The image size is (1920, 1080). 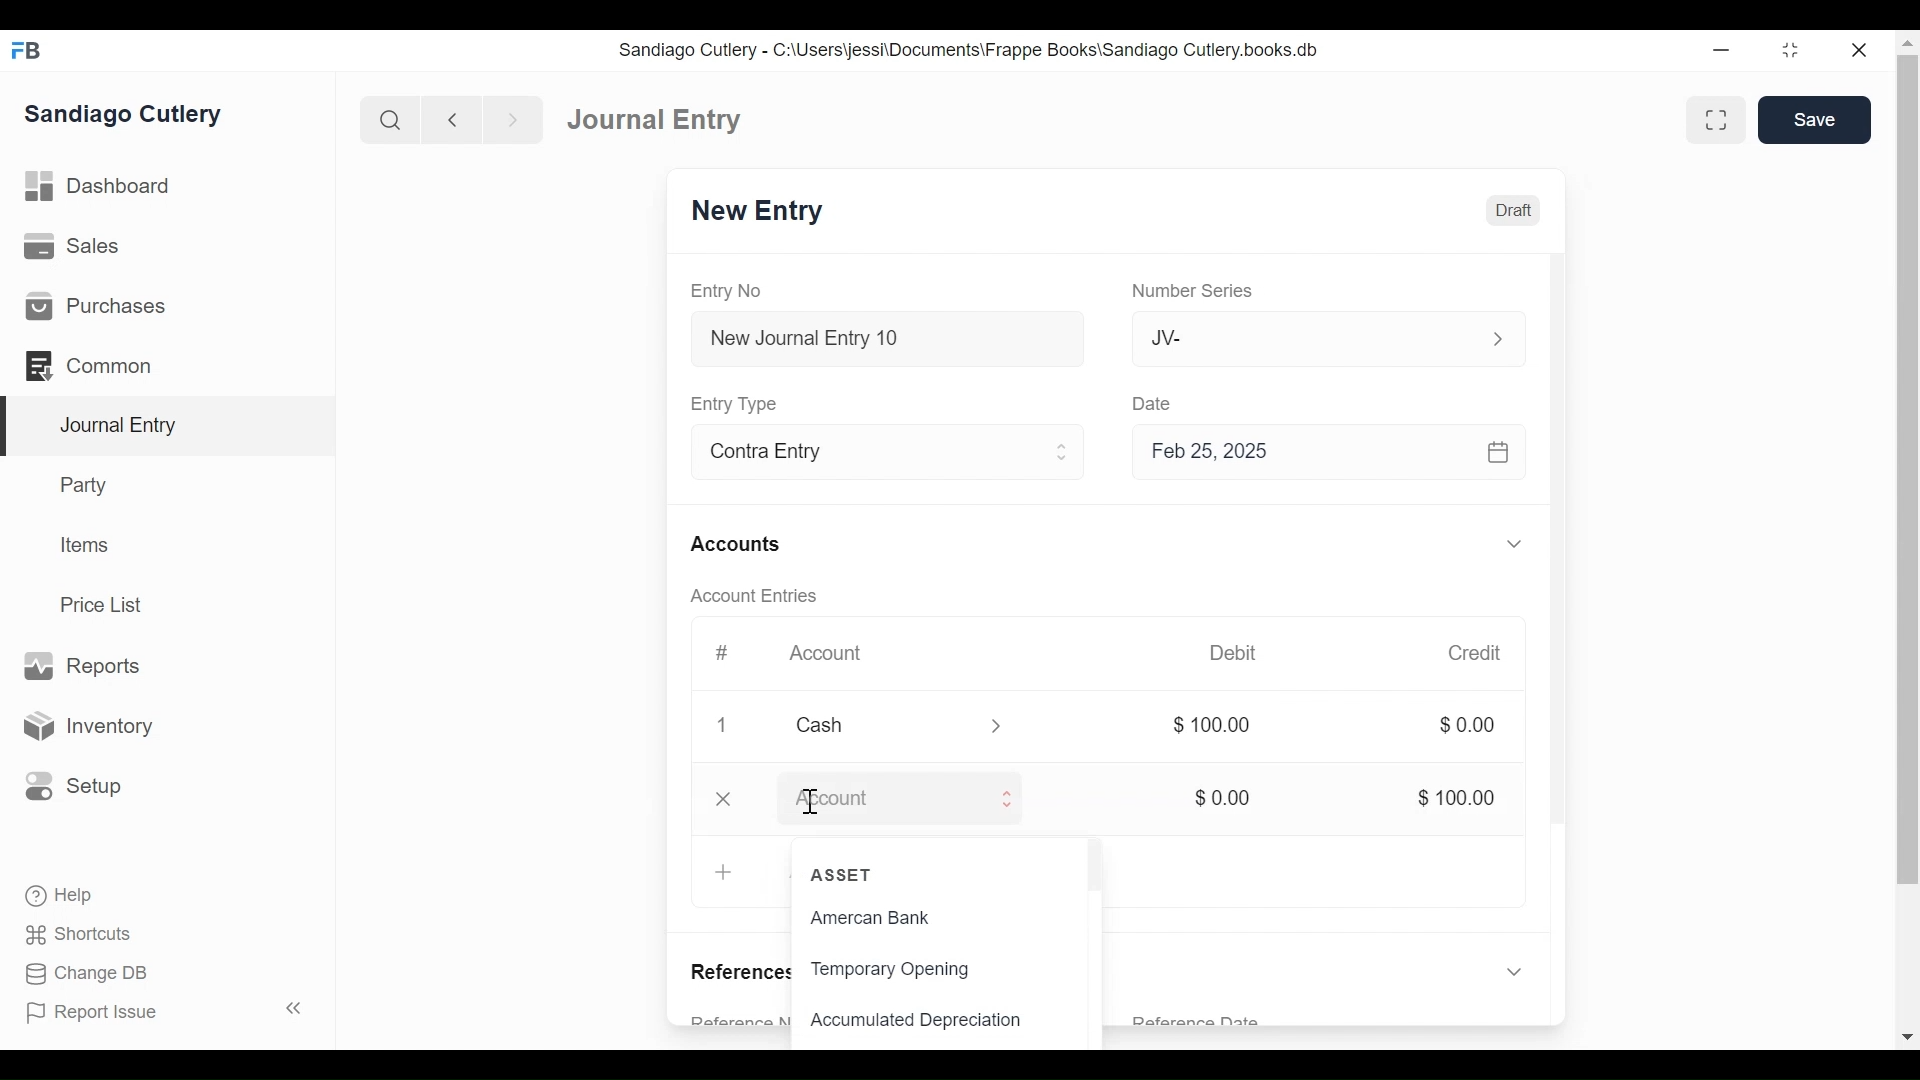 What do you see at coordinates (722, 871) in the screenshot?
I see `+` at bounding box center [722, 871].